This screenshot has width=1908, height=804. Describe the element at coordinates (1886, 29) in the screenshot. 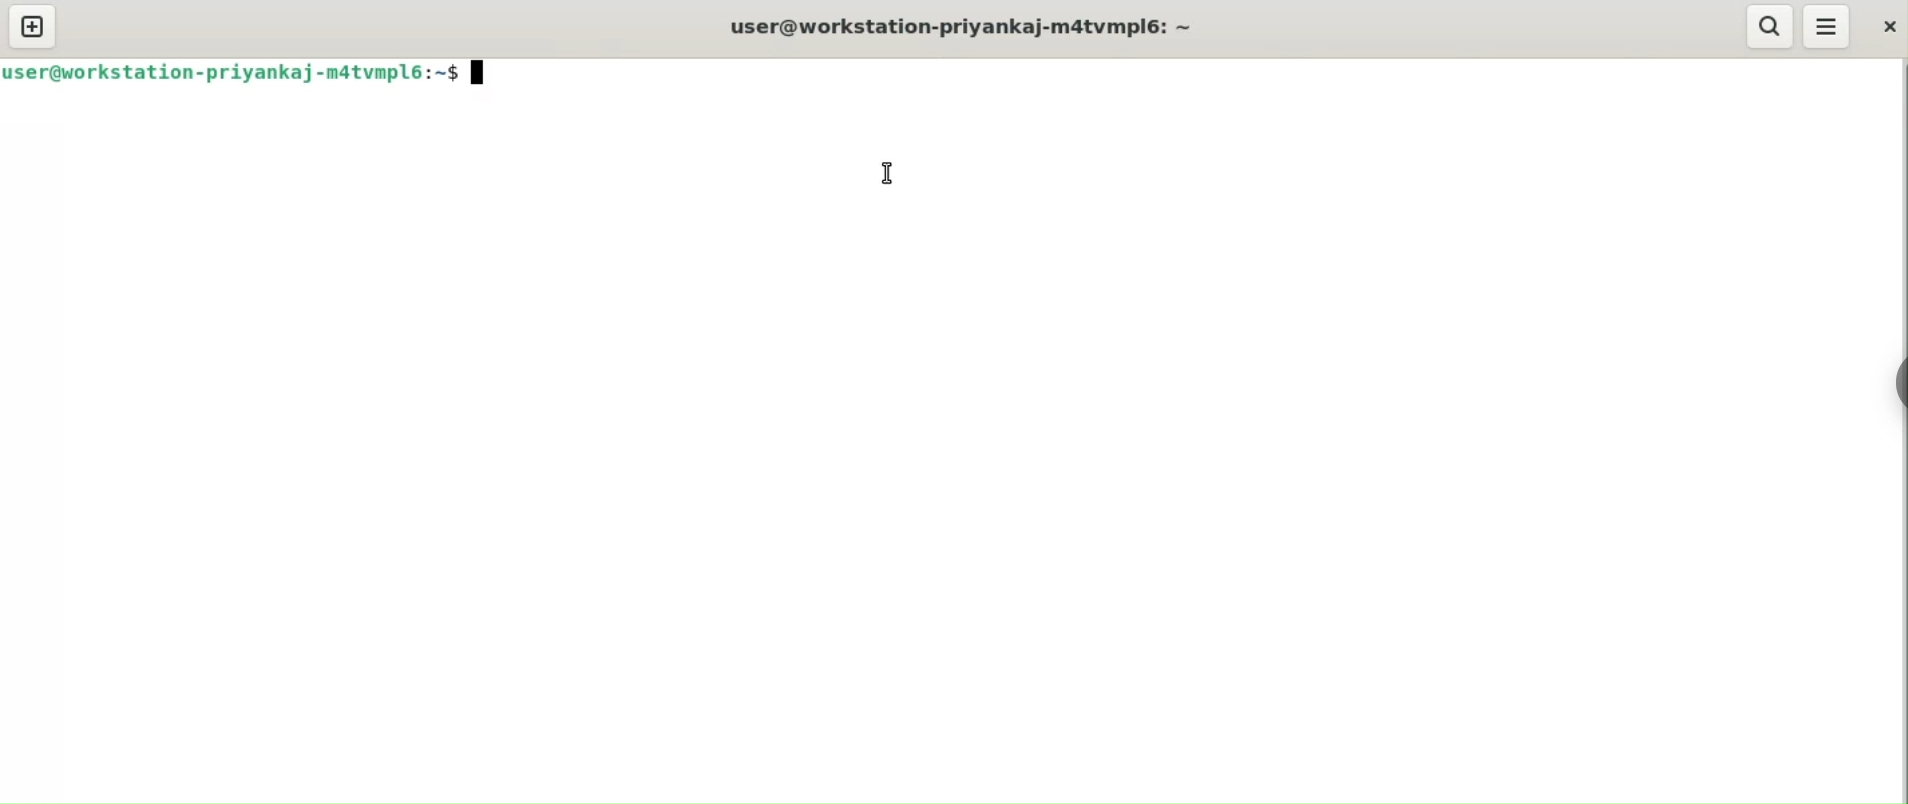

I see `close` at that location.